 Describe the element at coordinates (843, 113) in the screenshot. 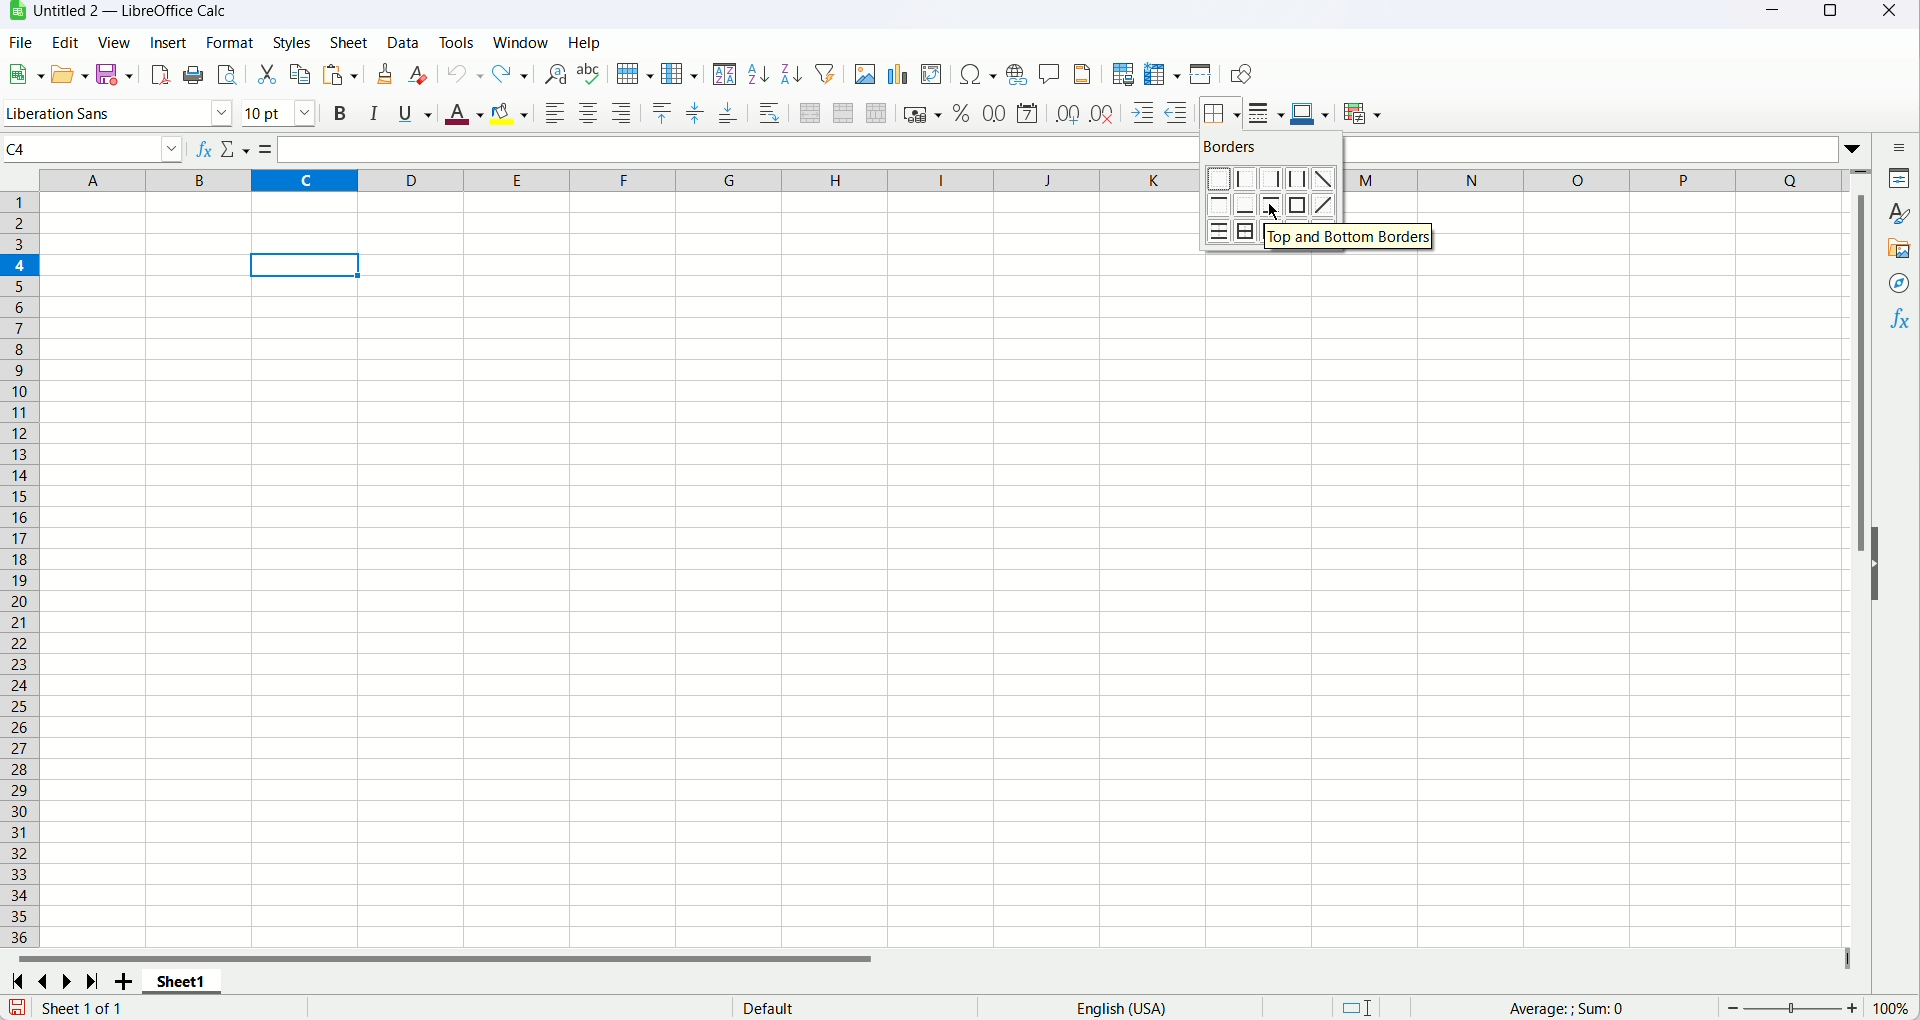

I see `Merge cells` at that location.